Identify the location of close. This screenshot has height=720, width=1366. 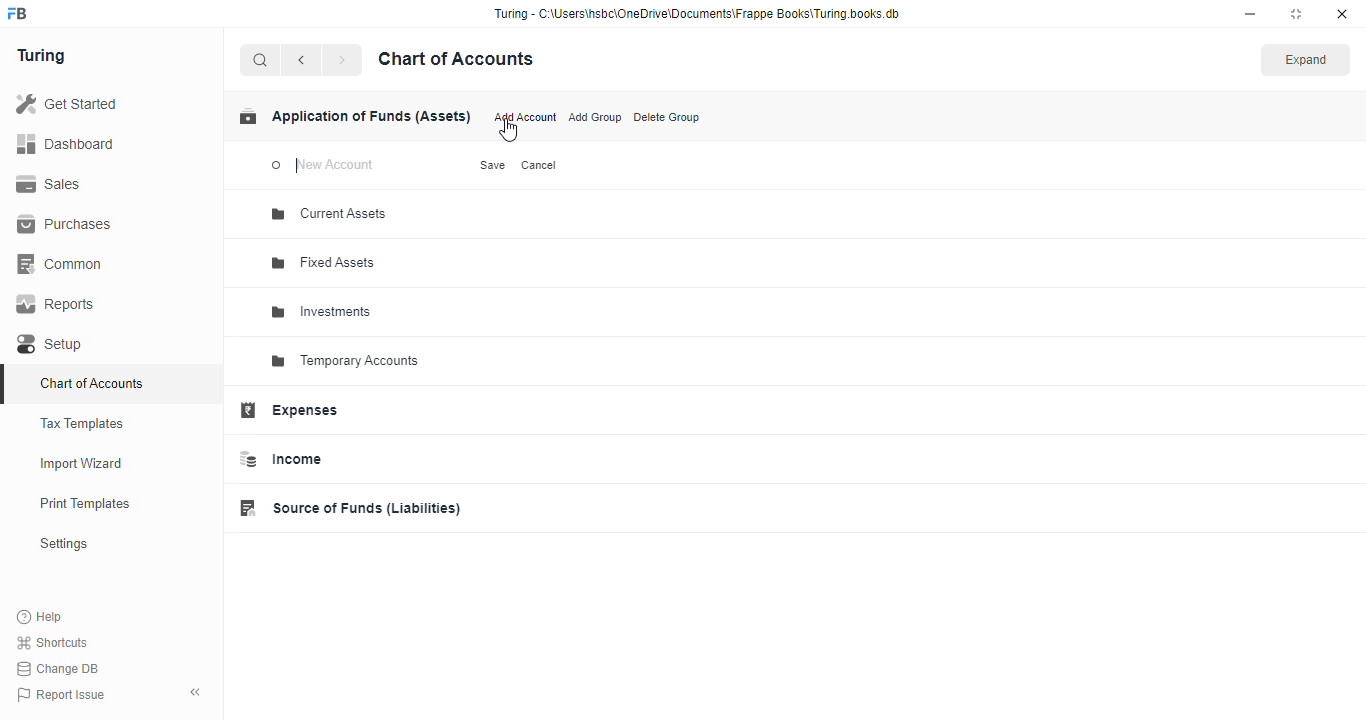
(1342, 14).